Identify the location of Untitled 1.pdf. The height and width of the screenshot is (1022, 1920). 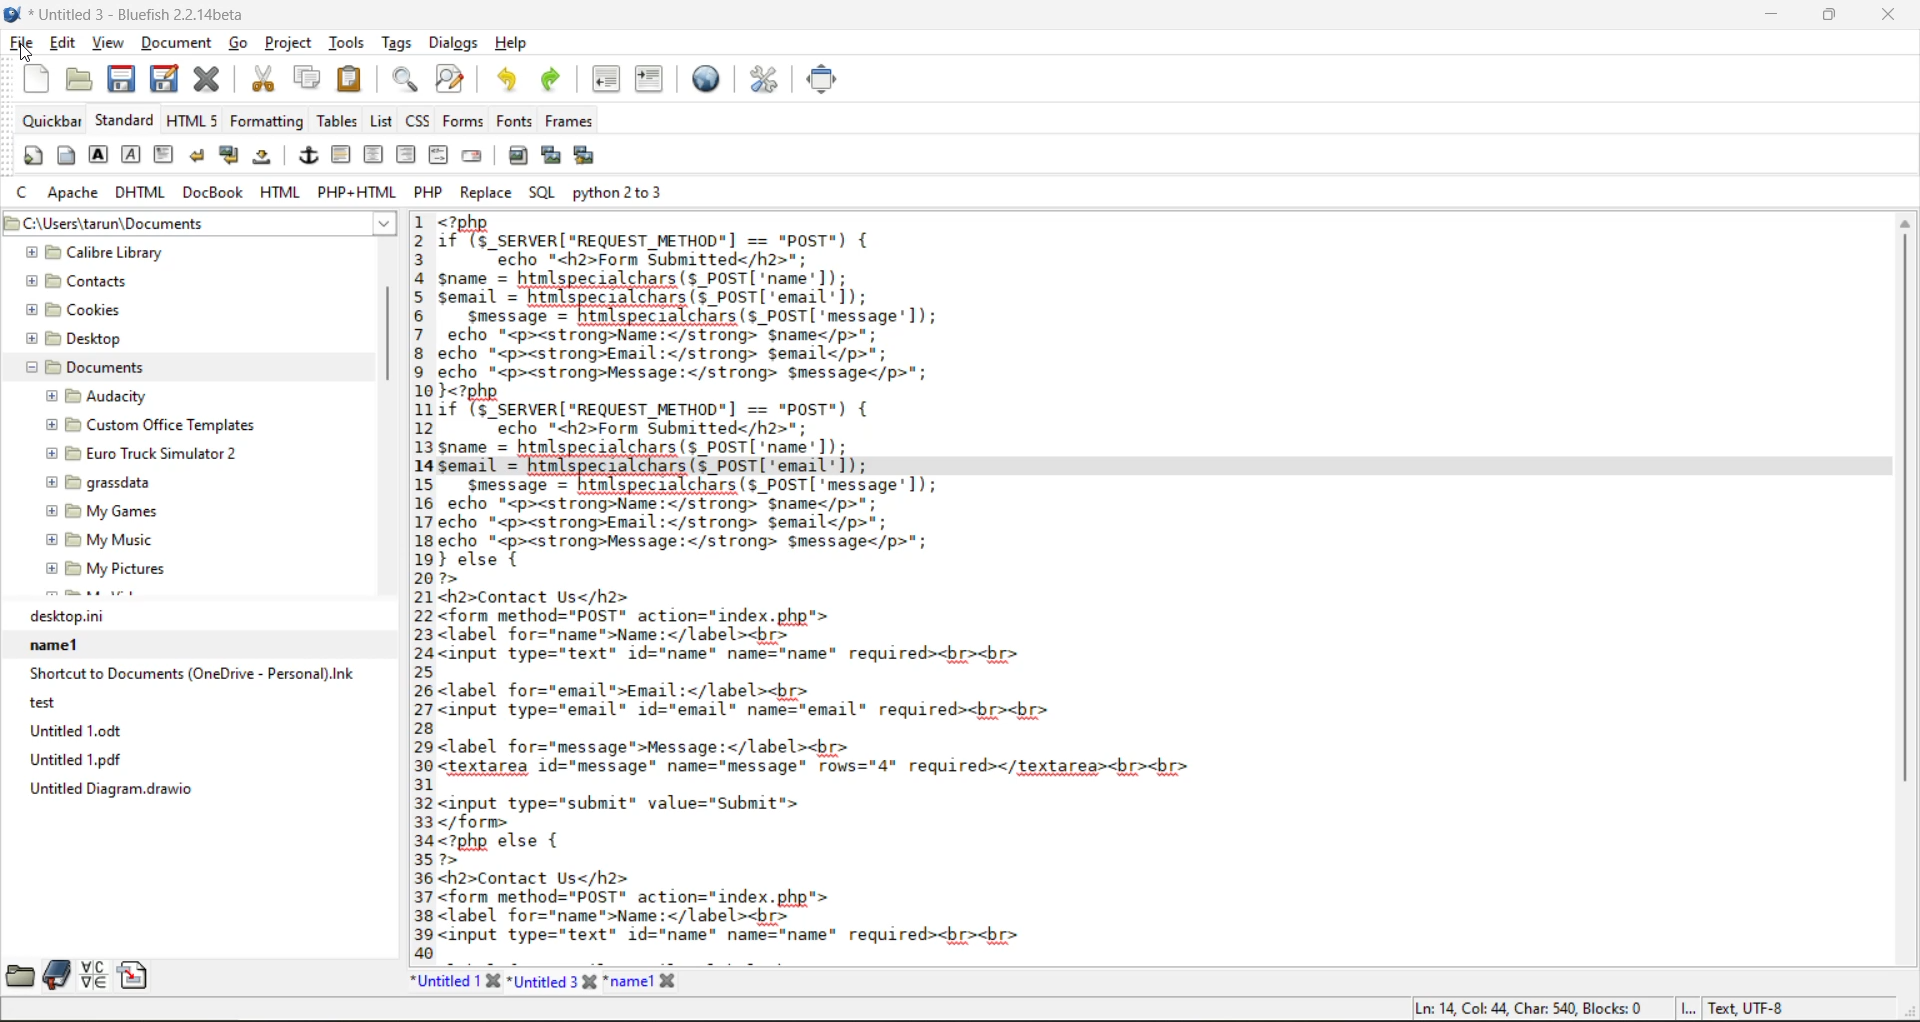
(197, 759).